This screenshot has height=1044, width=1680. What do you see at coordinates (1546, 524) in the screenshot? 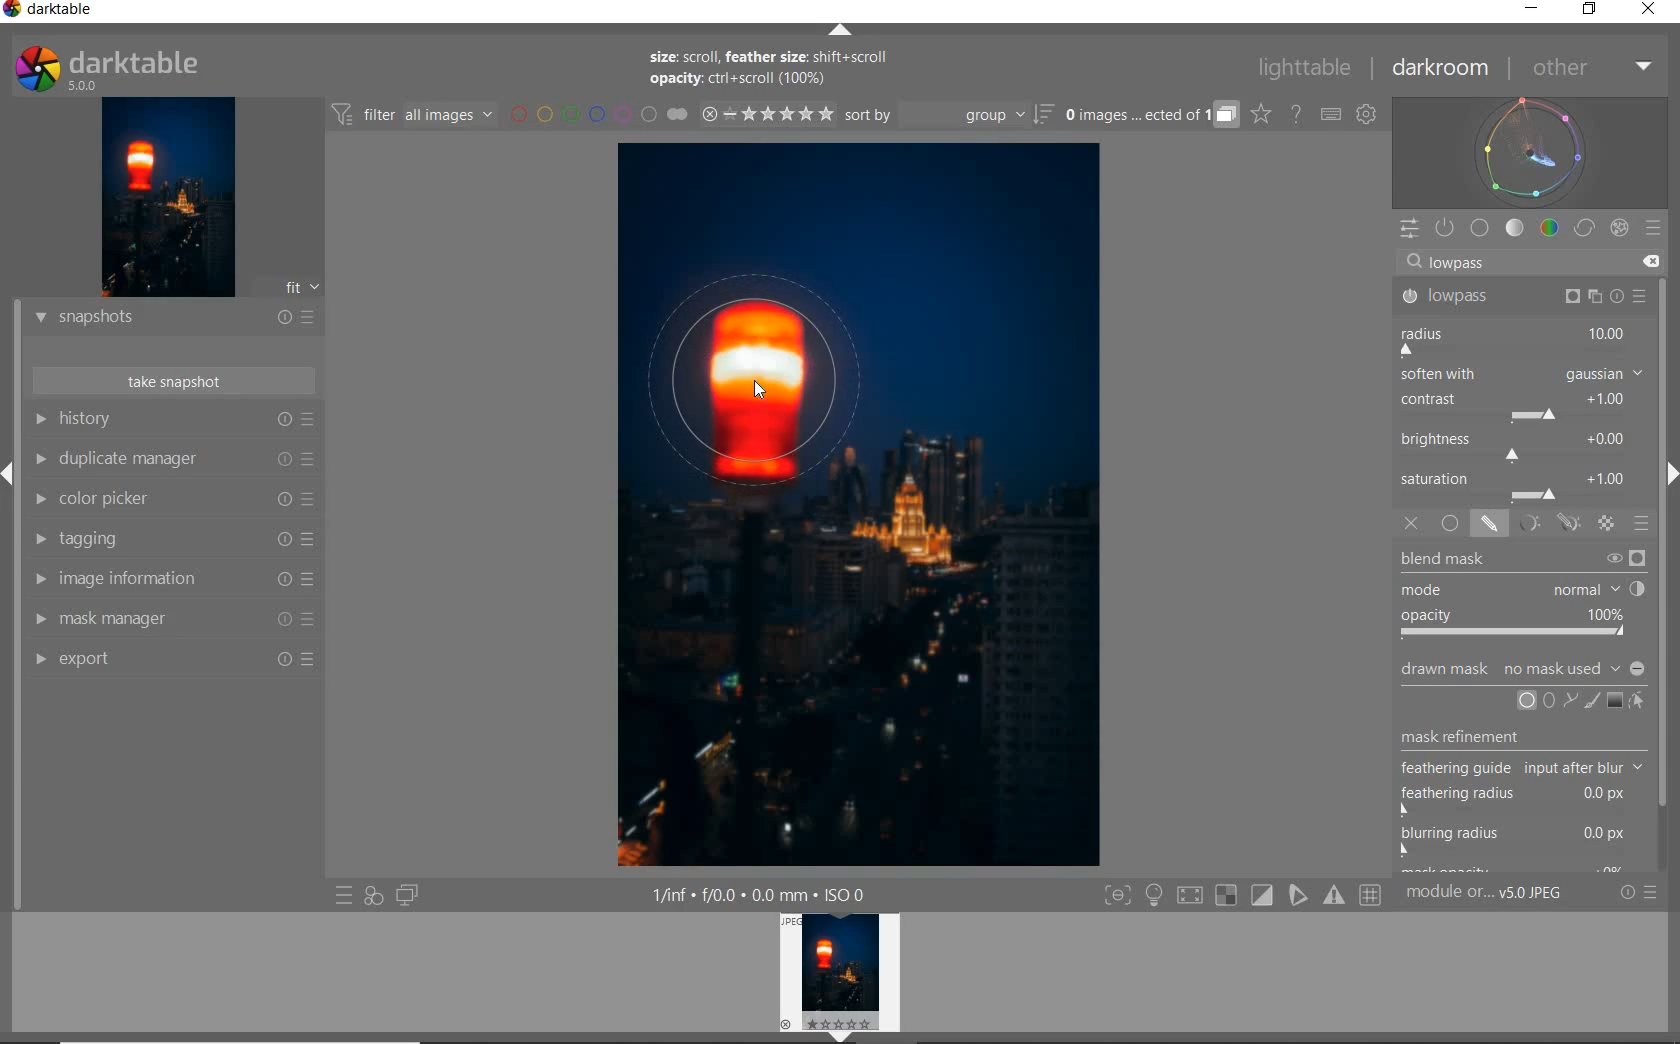
I see `MASK OPTIONS` at bounding box center [1546, 524].